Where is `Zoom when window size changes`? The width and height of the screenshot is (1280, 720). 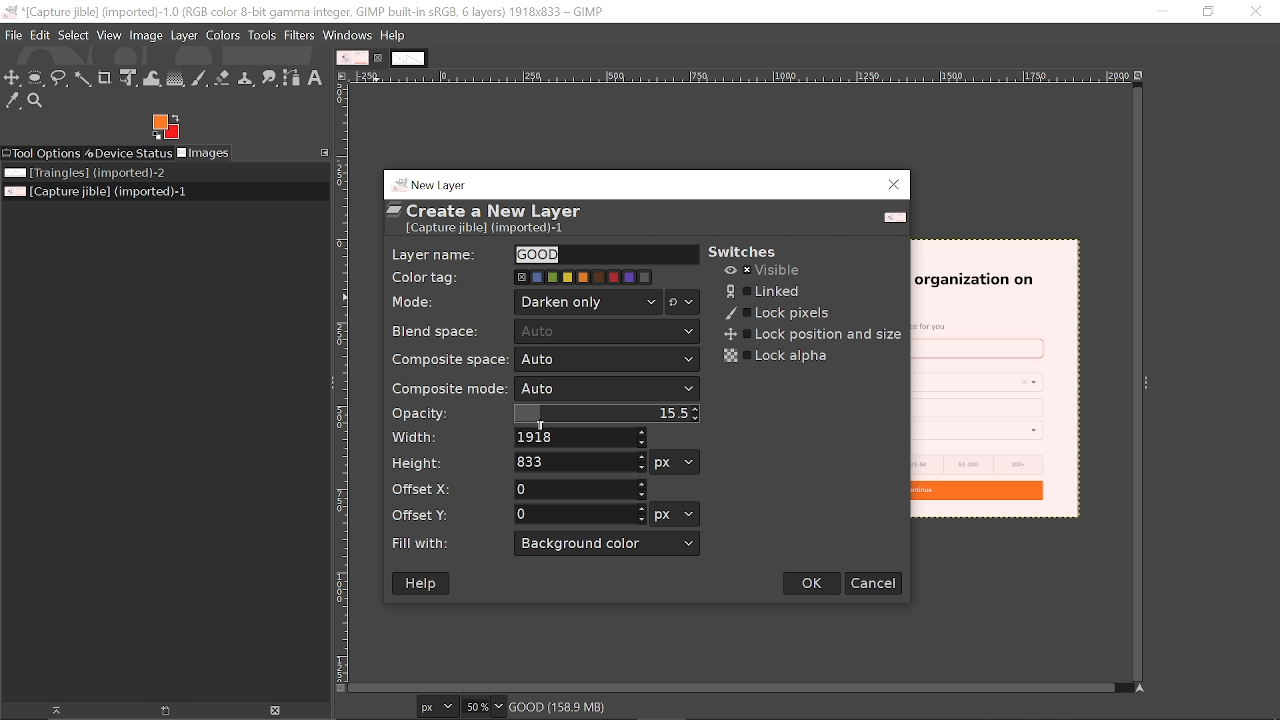 Zoom when window size changes is located at coordinates (1142, 77).